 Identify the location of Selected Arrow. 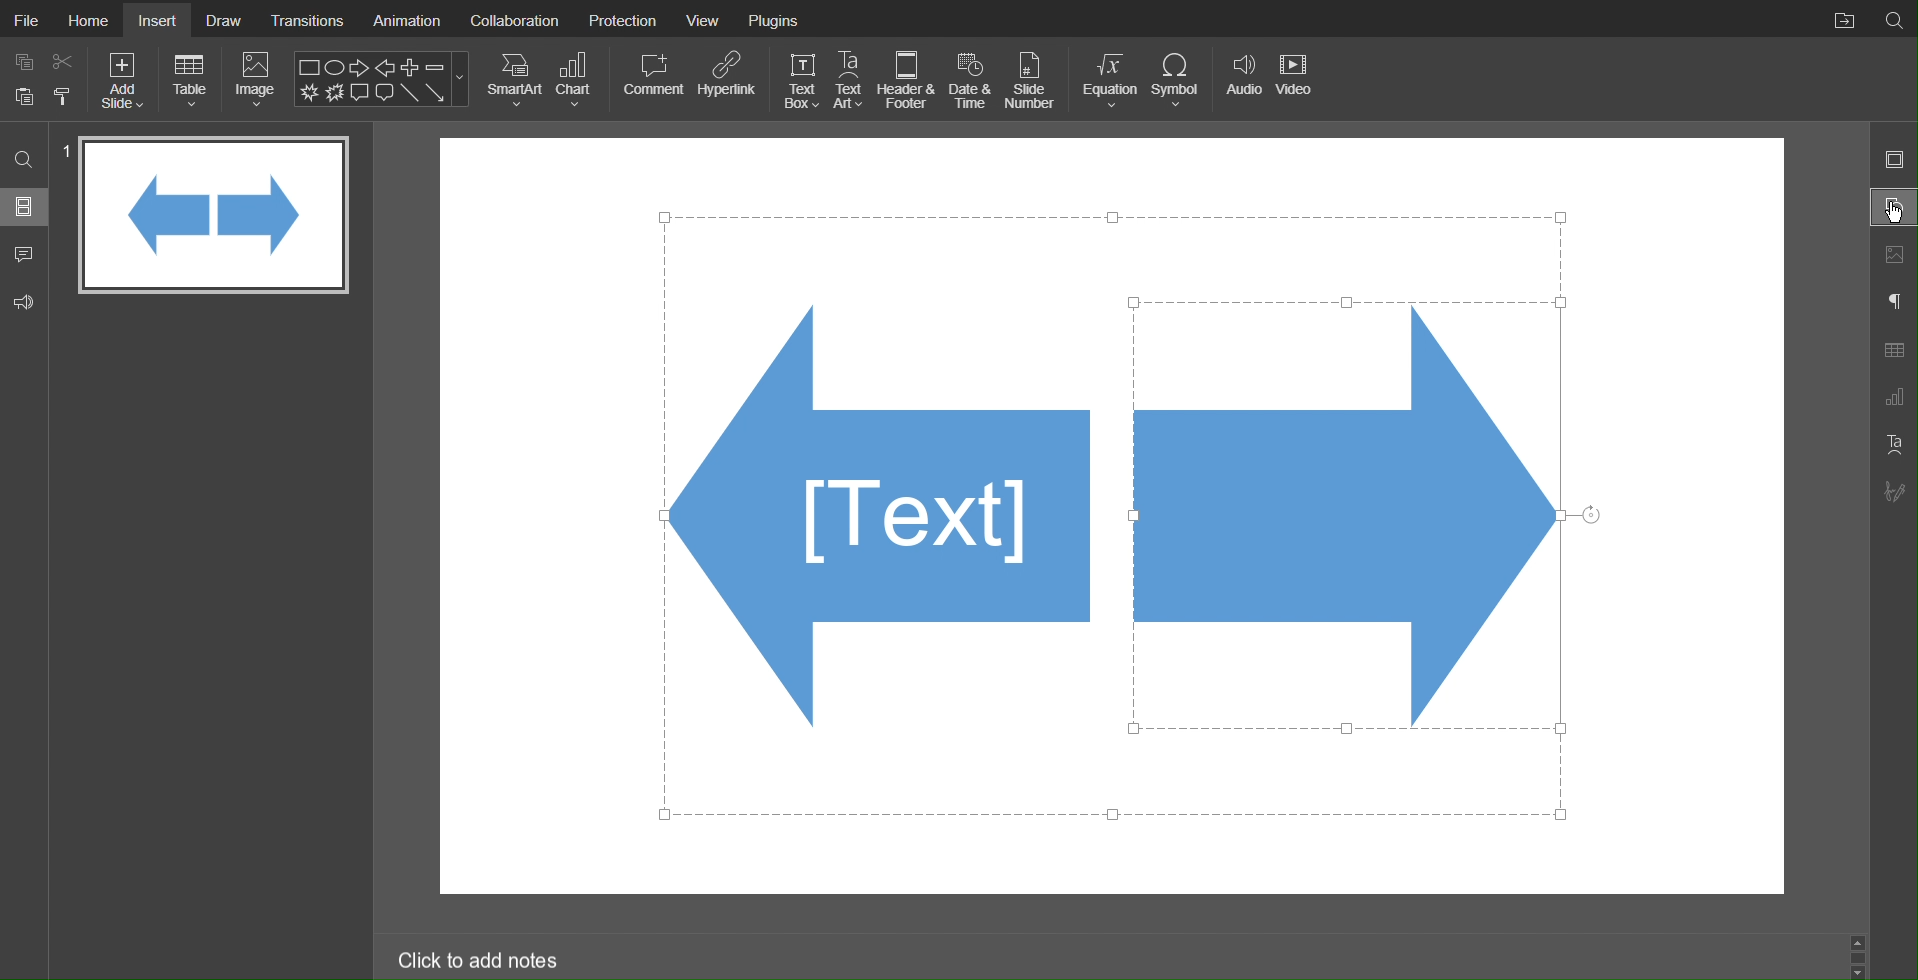
(1347, 519).